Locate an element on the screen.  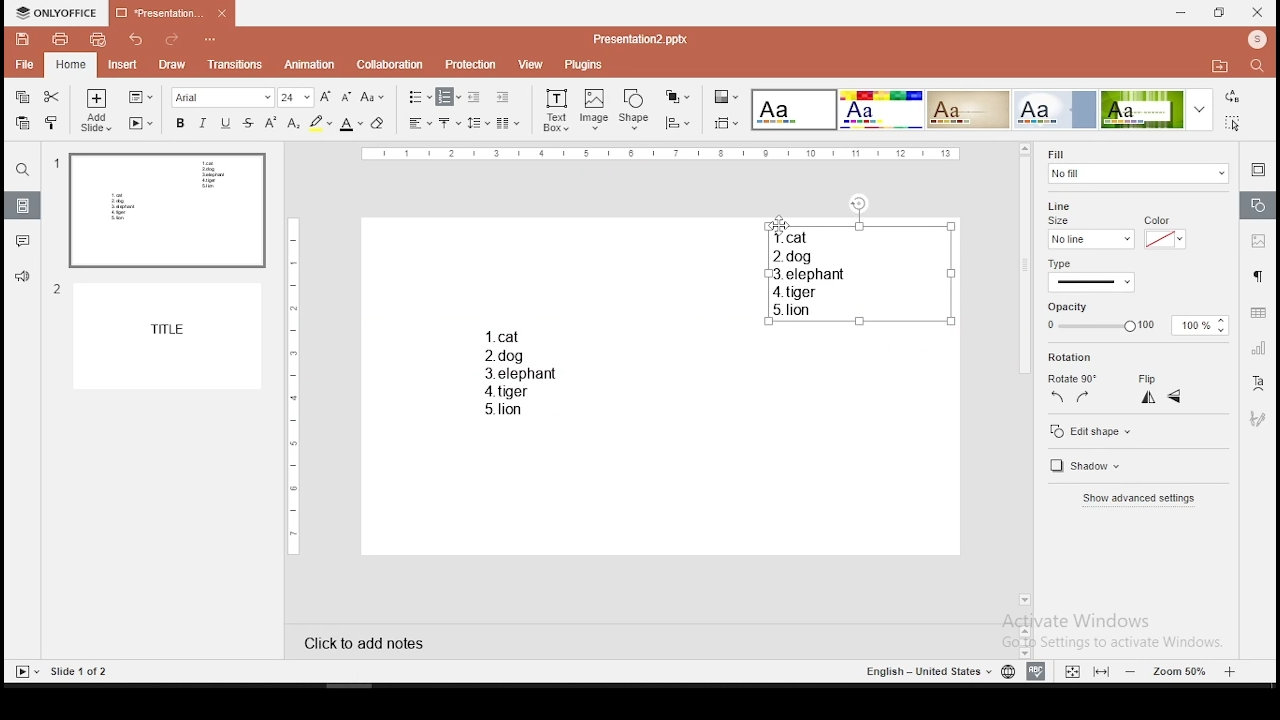
folder is located at coordinates (1220, 65).